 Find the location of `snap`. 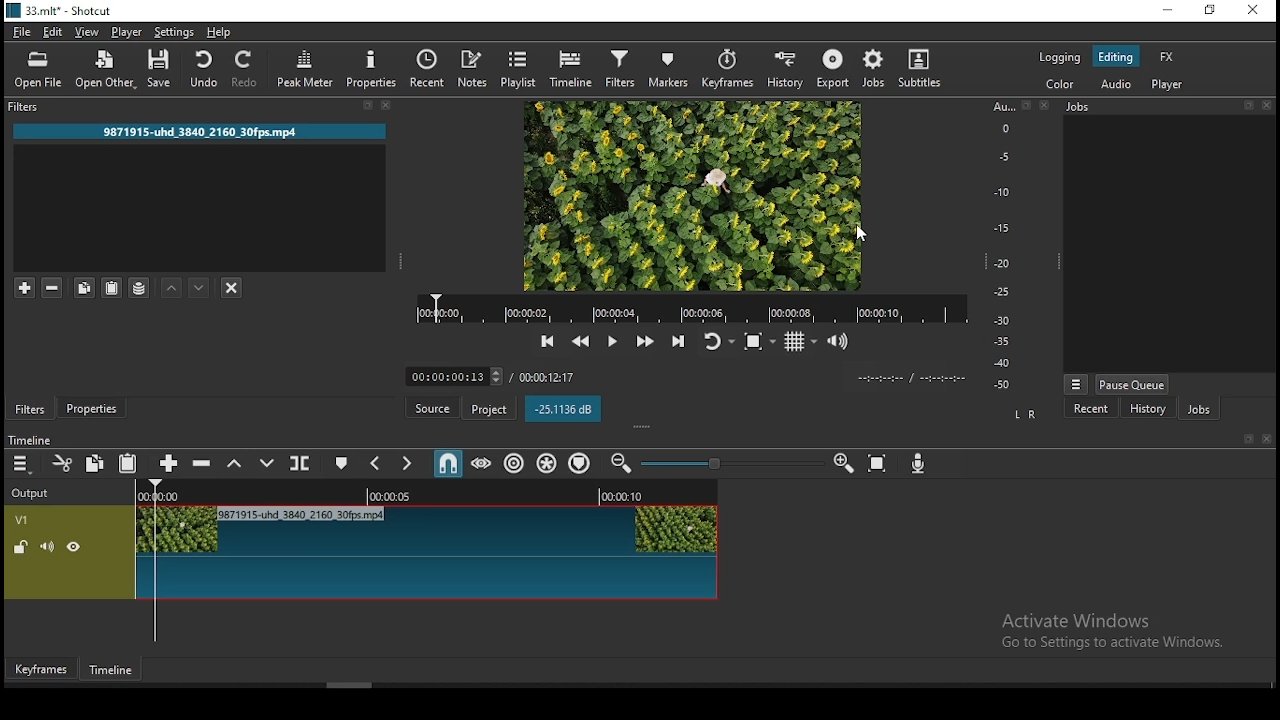

snap is located at coordinates (448, 466).